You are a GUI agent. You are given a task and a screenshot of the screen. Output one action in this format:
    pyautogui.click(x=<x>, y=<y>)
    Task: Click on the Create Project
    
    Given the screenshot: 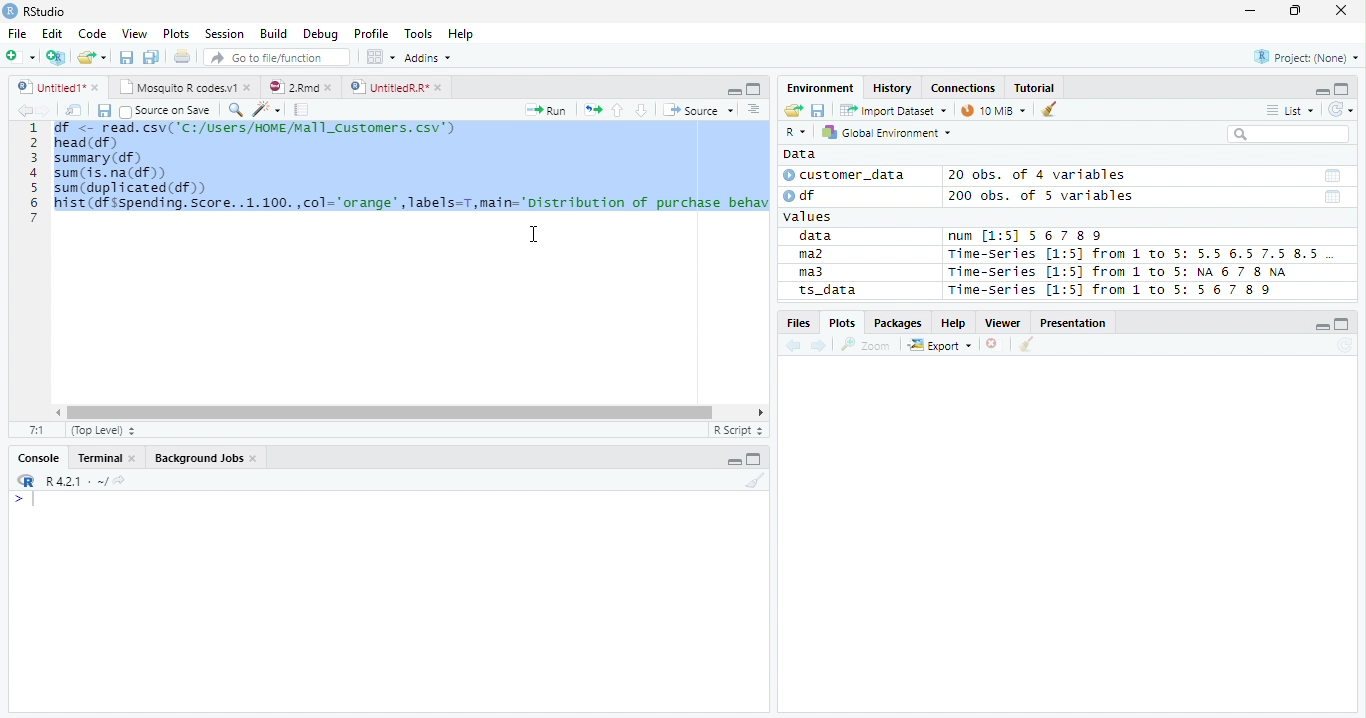 What is the action you would take?
    pyautogui.click(x=57, y=57)
    